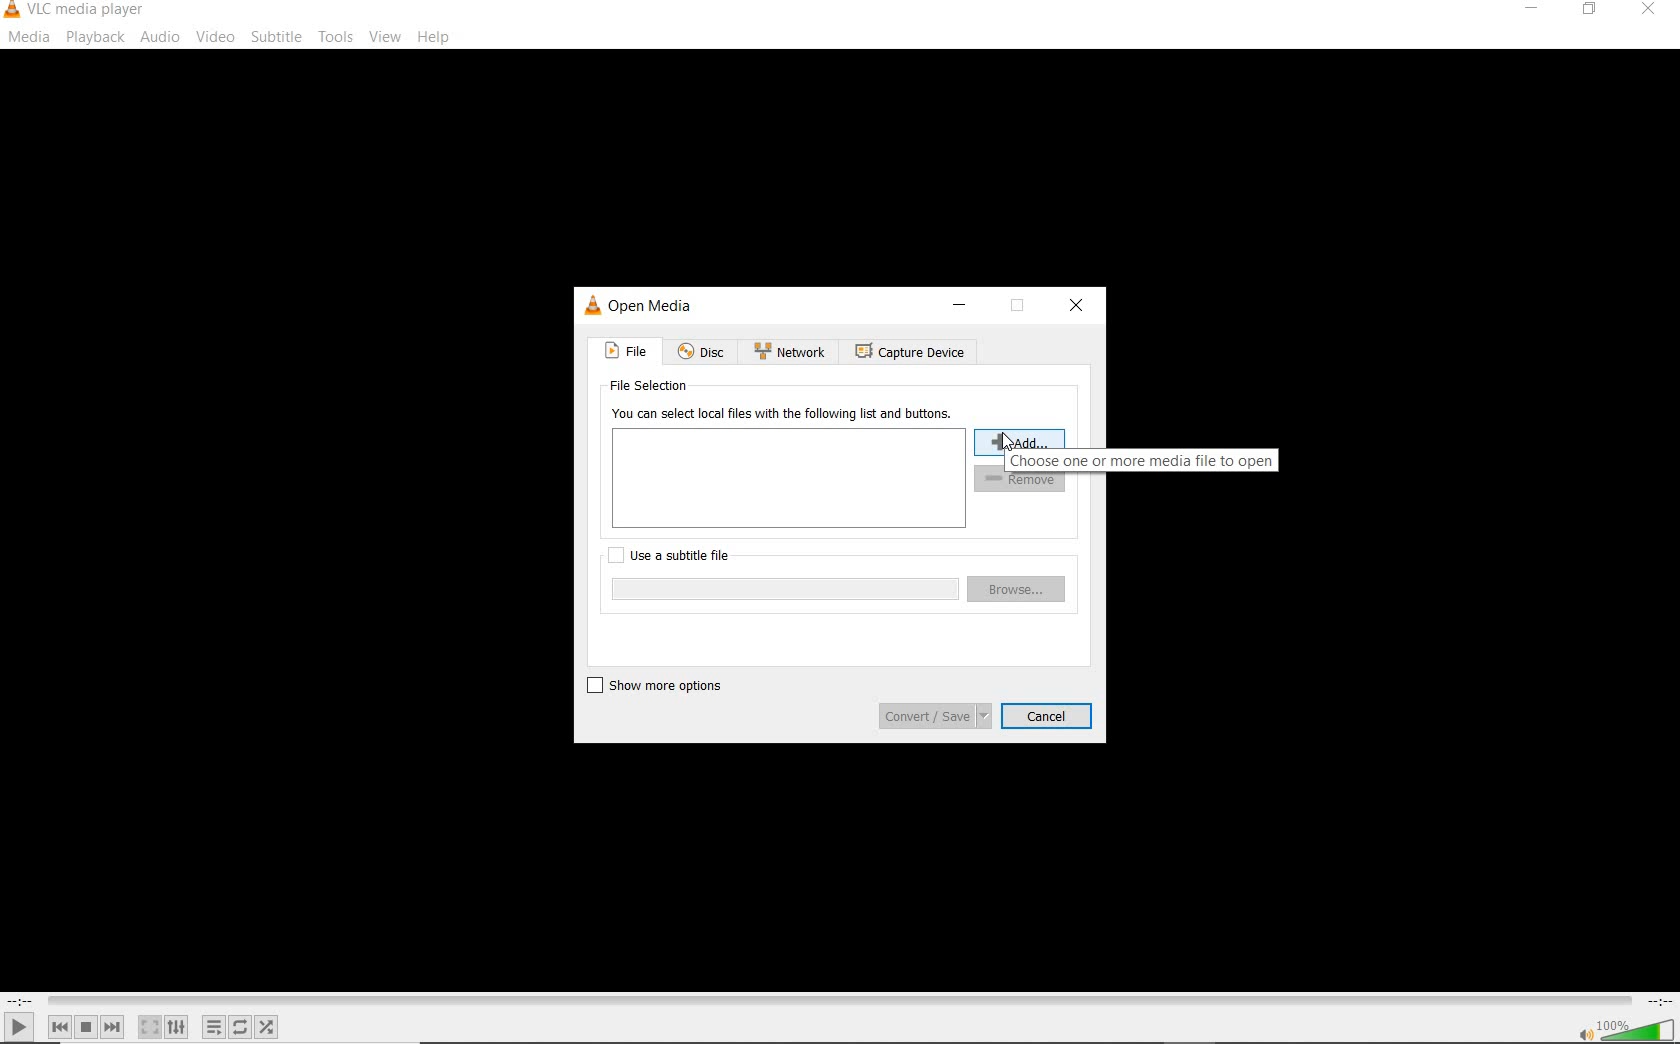  I want to click on choose one or more media file to open, so click(1143, 460).